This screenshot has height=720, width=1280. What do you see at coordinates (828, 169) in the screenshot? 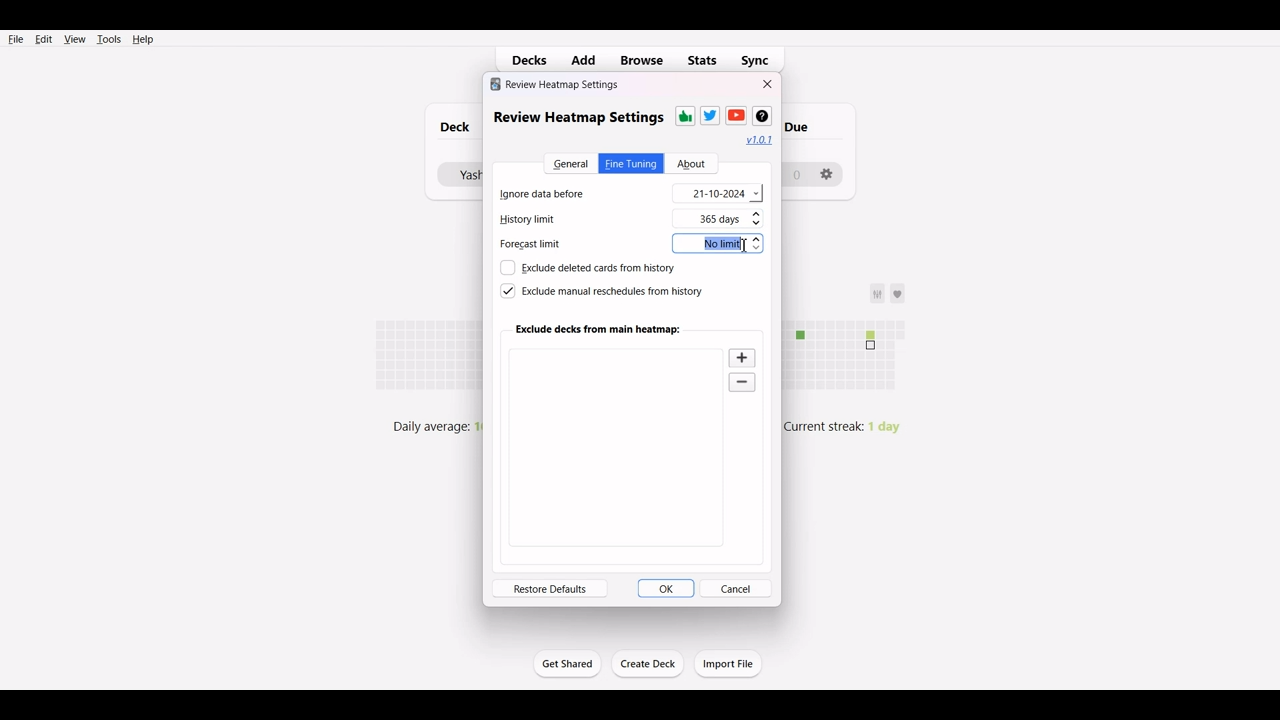
I see `settings` at bounding box center [828, 169].